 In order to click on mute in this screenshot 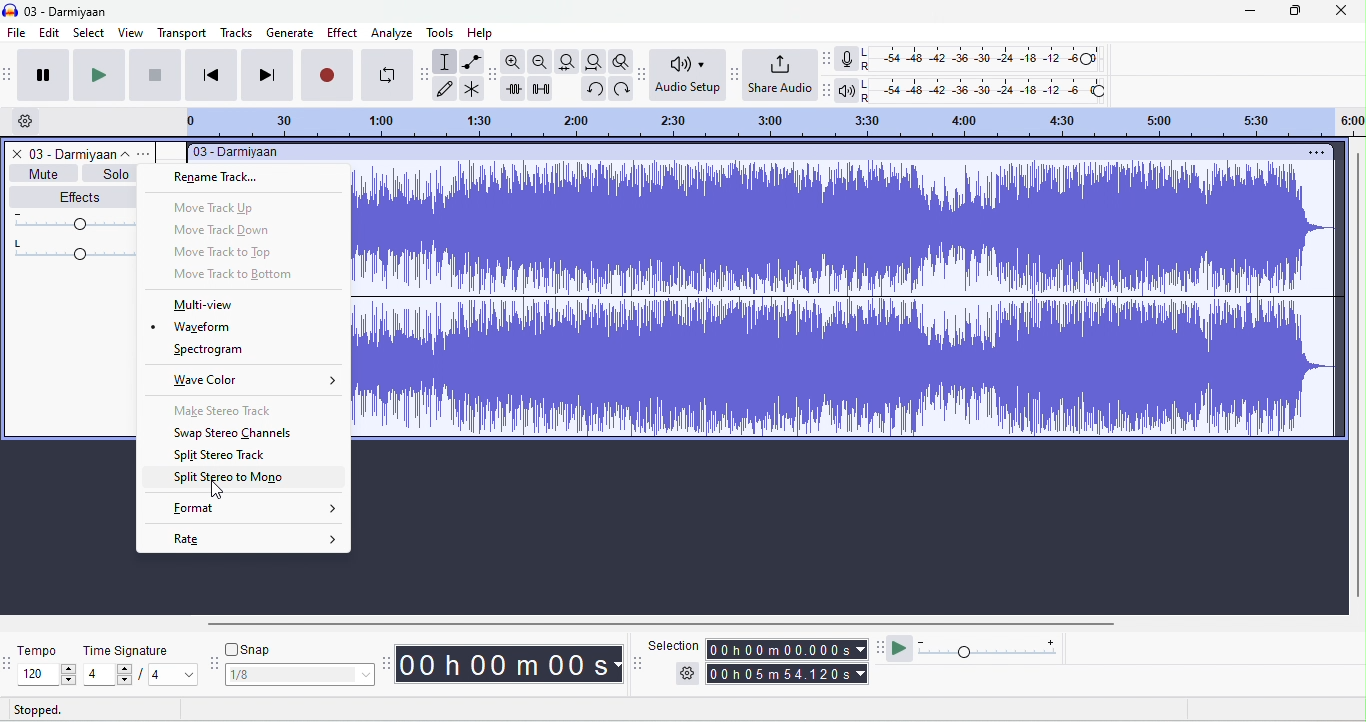, I will do `click(42, 173)`.